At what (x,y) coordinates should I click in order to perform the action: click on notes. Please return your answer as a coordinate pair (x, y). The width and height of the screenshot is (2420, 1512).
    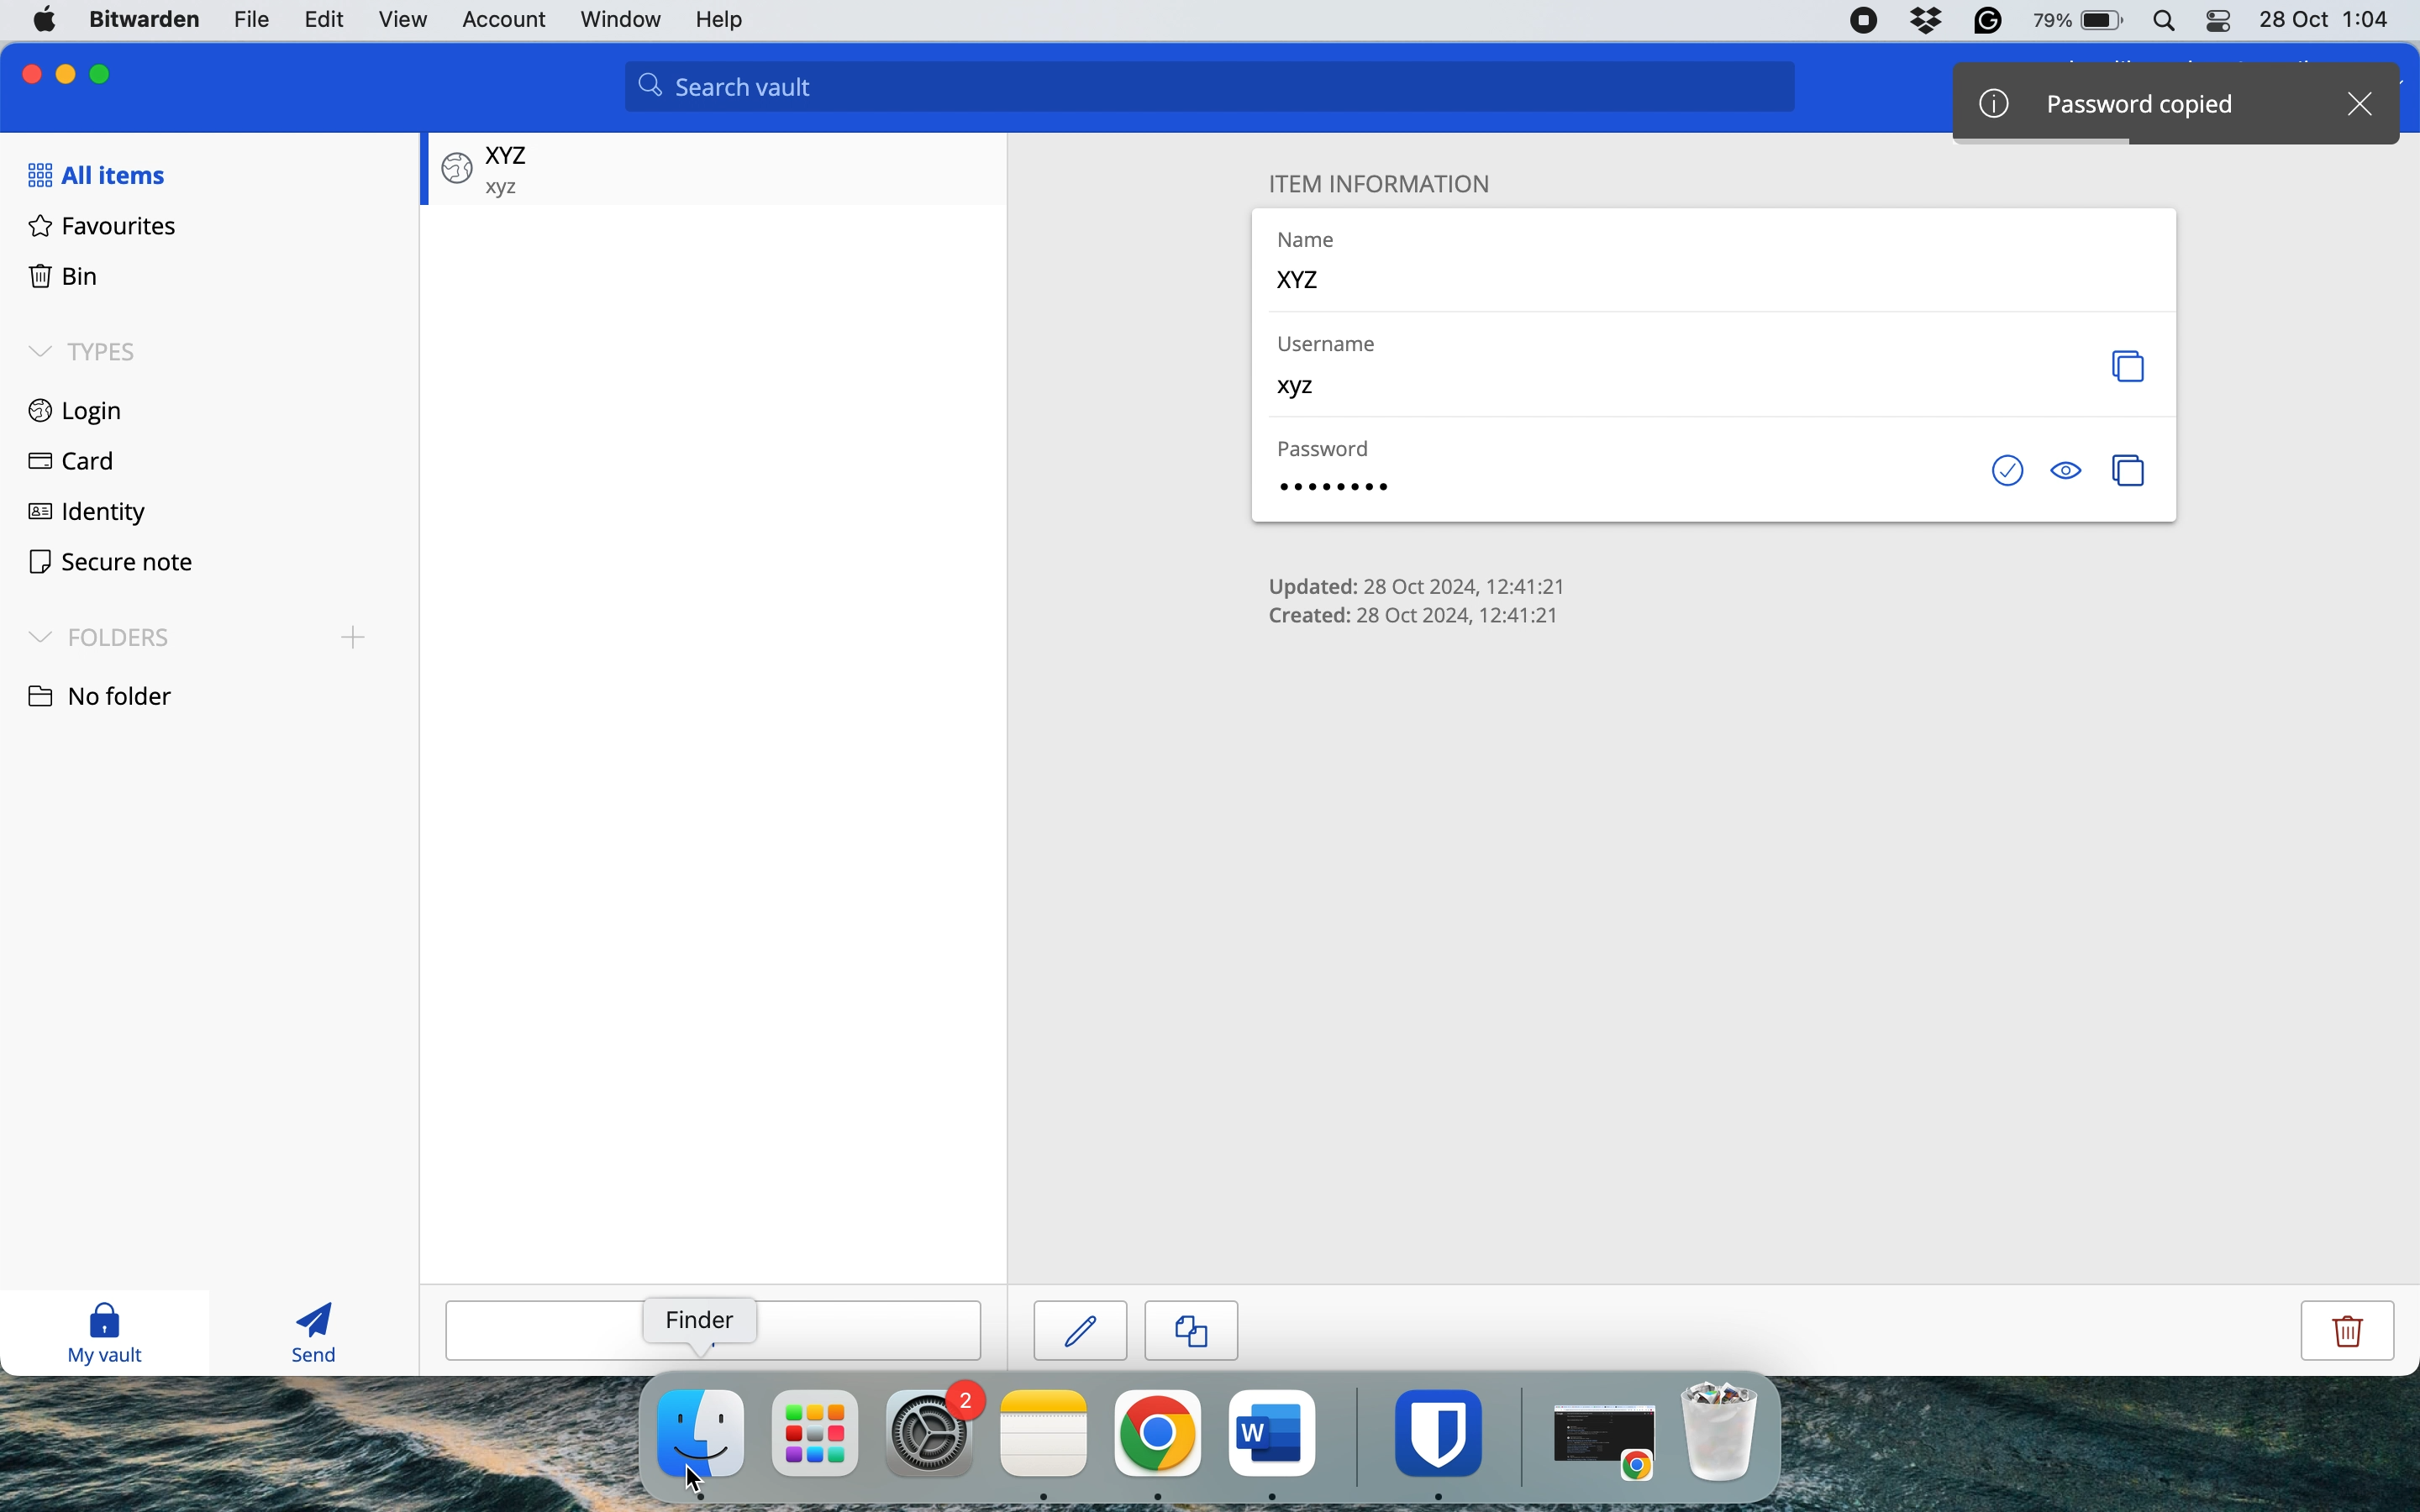
    Looking at the image, I should click on (1046, 1434).